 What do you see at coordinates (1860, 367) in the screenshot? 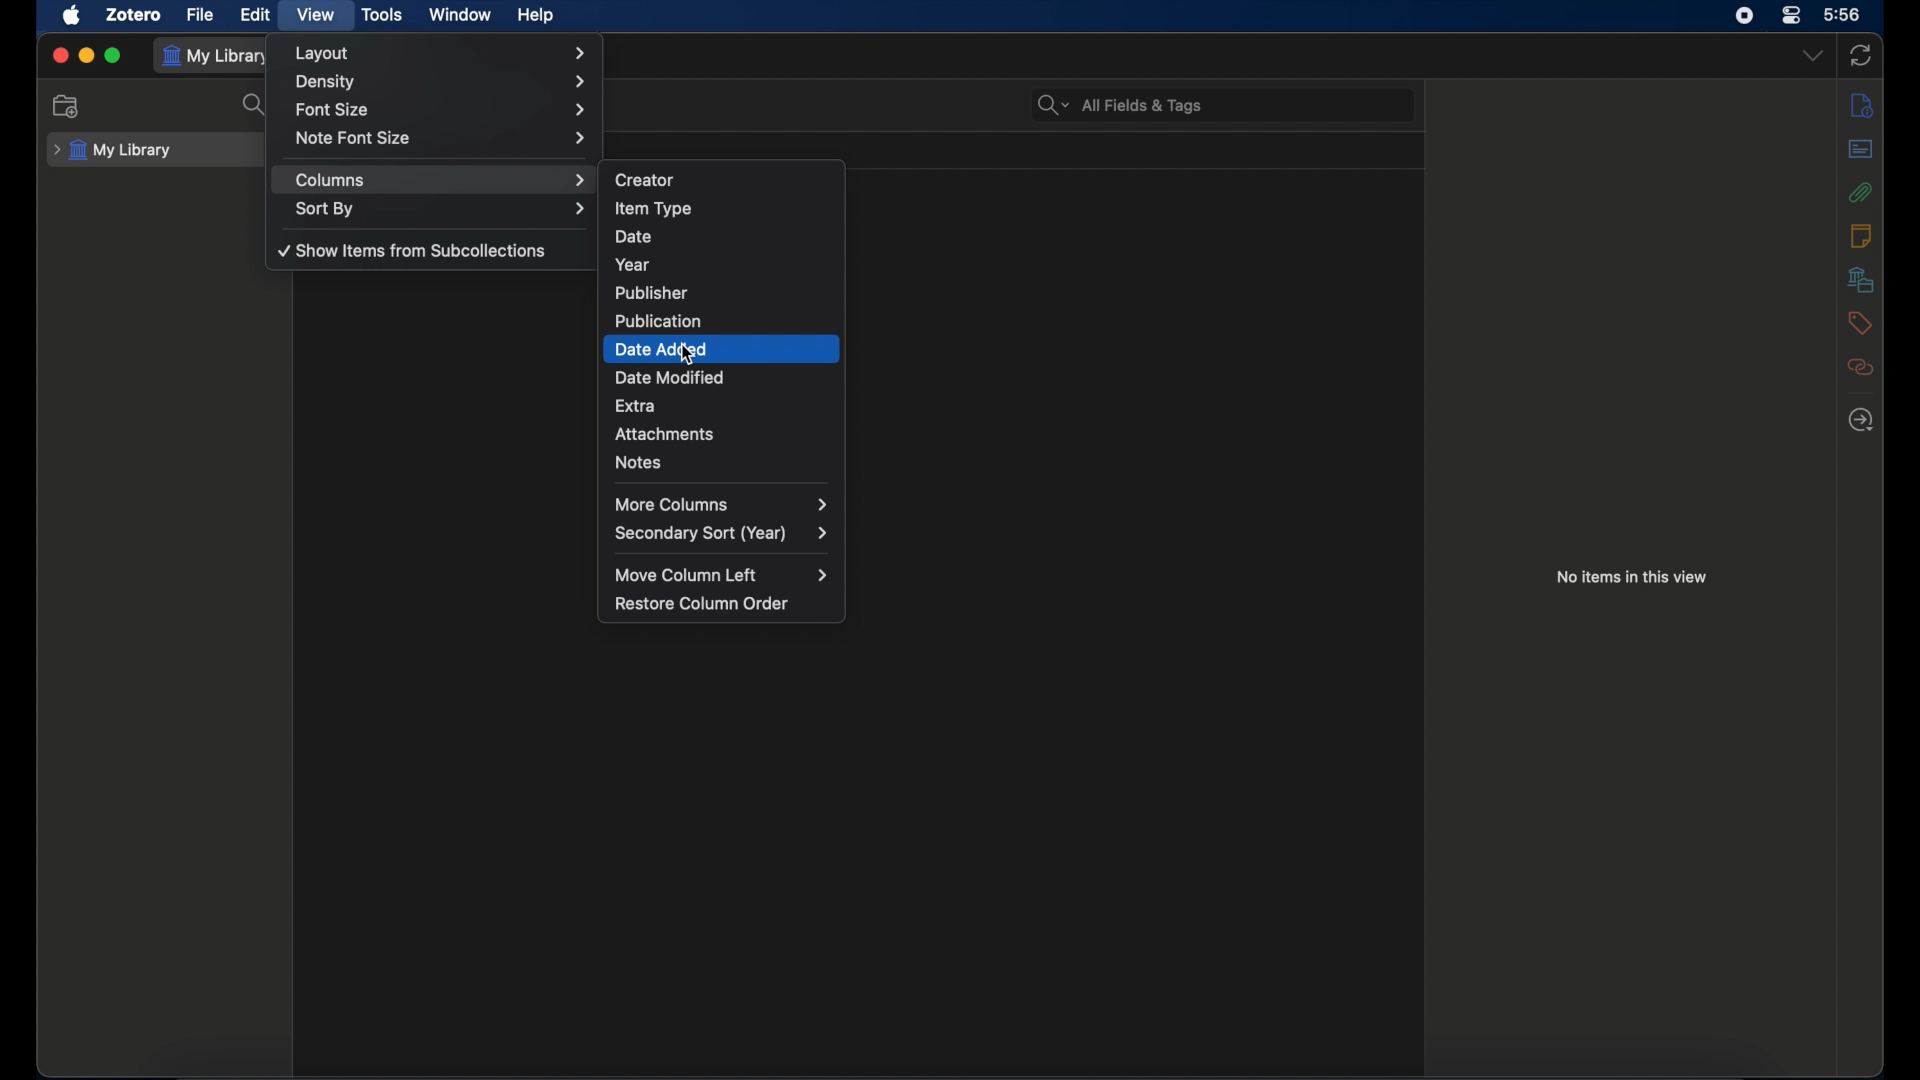
I see `related` at bounding box center [1860, 367].